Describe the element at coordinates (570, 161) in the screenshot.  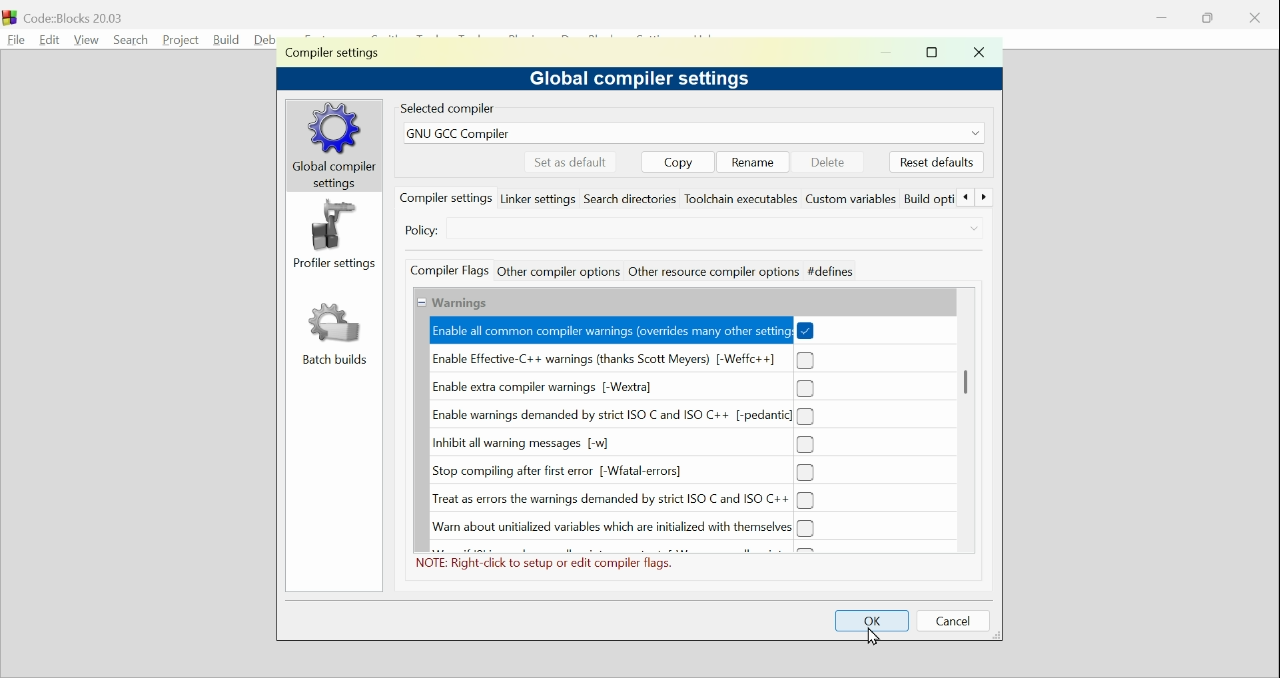
I see `Set as default` at that location.